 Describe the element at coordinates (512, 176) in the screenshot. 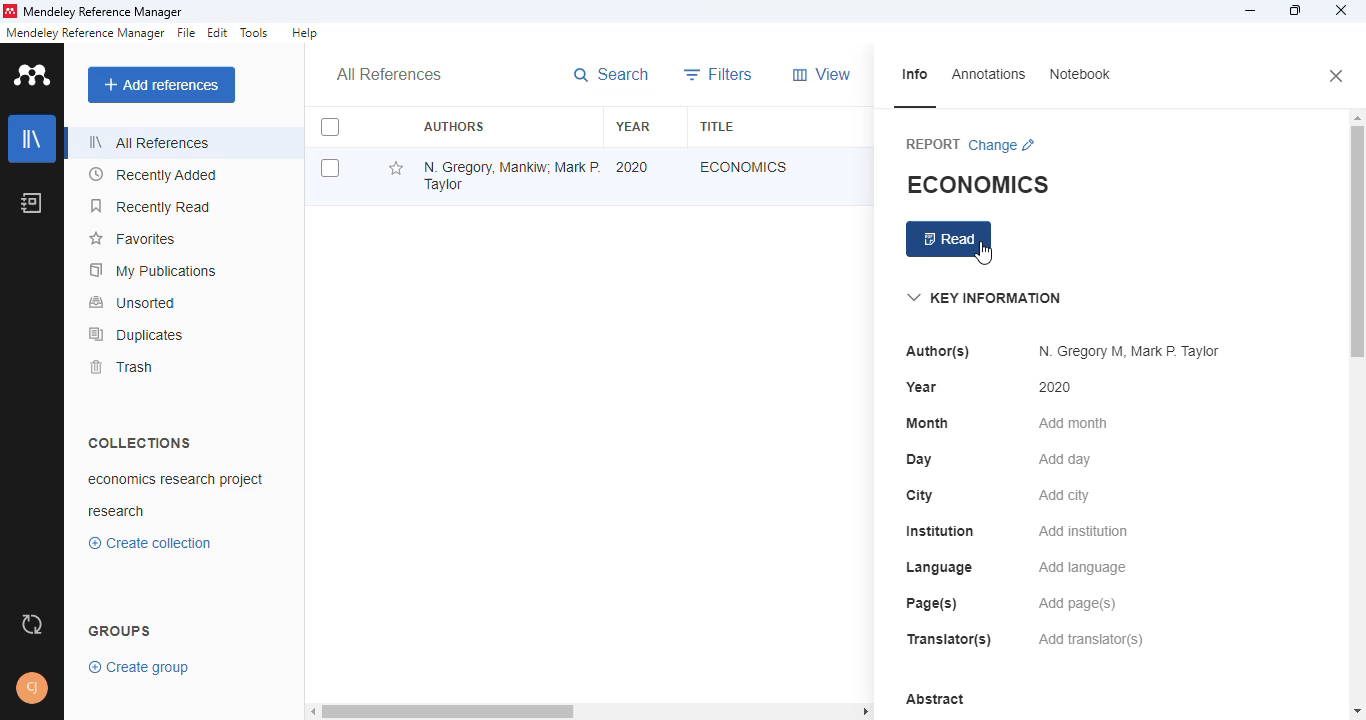

I see `N. Gregory Mankiw, Mark P. Taylor` at that location.